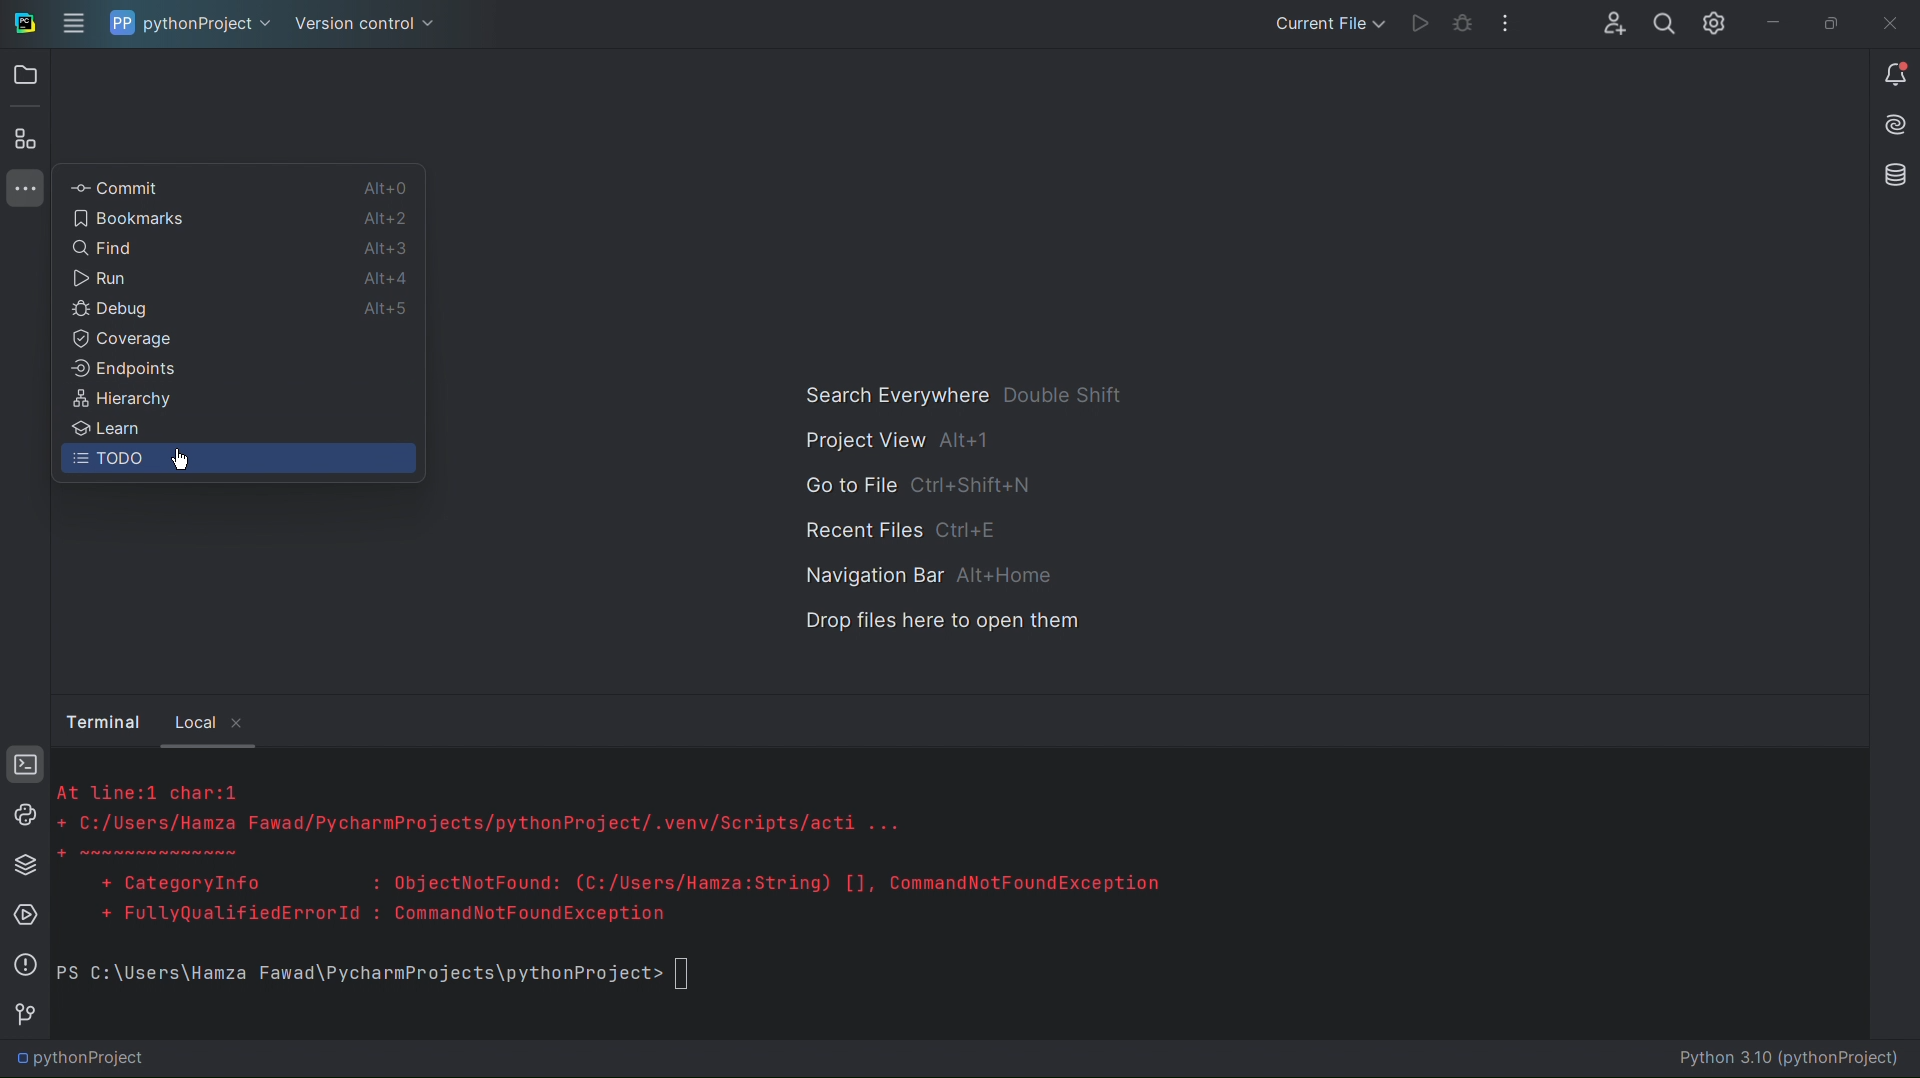 Image resolution: width=1920 pixels, height=1078 pixels. What do you see at coordinates (962, 393) in the screenshot?
I see `Search Everywhere` at bounding box center [962, 393].